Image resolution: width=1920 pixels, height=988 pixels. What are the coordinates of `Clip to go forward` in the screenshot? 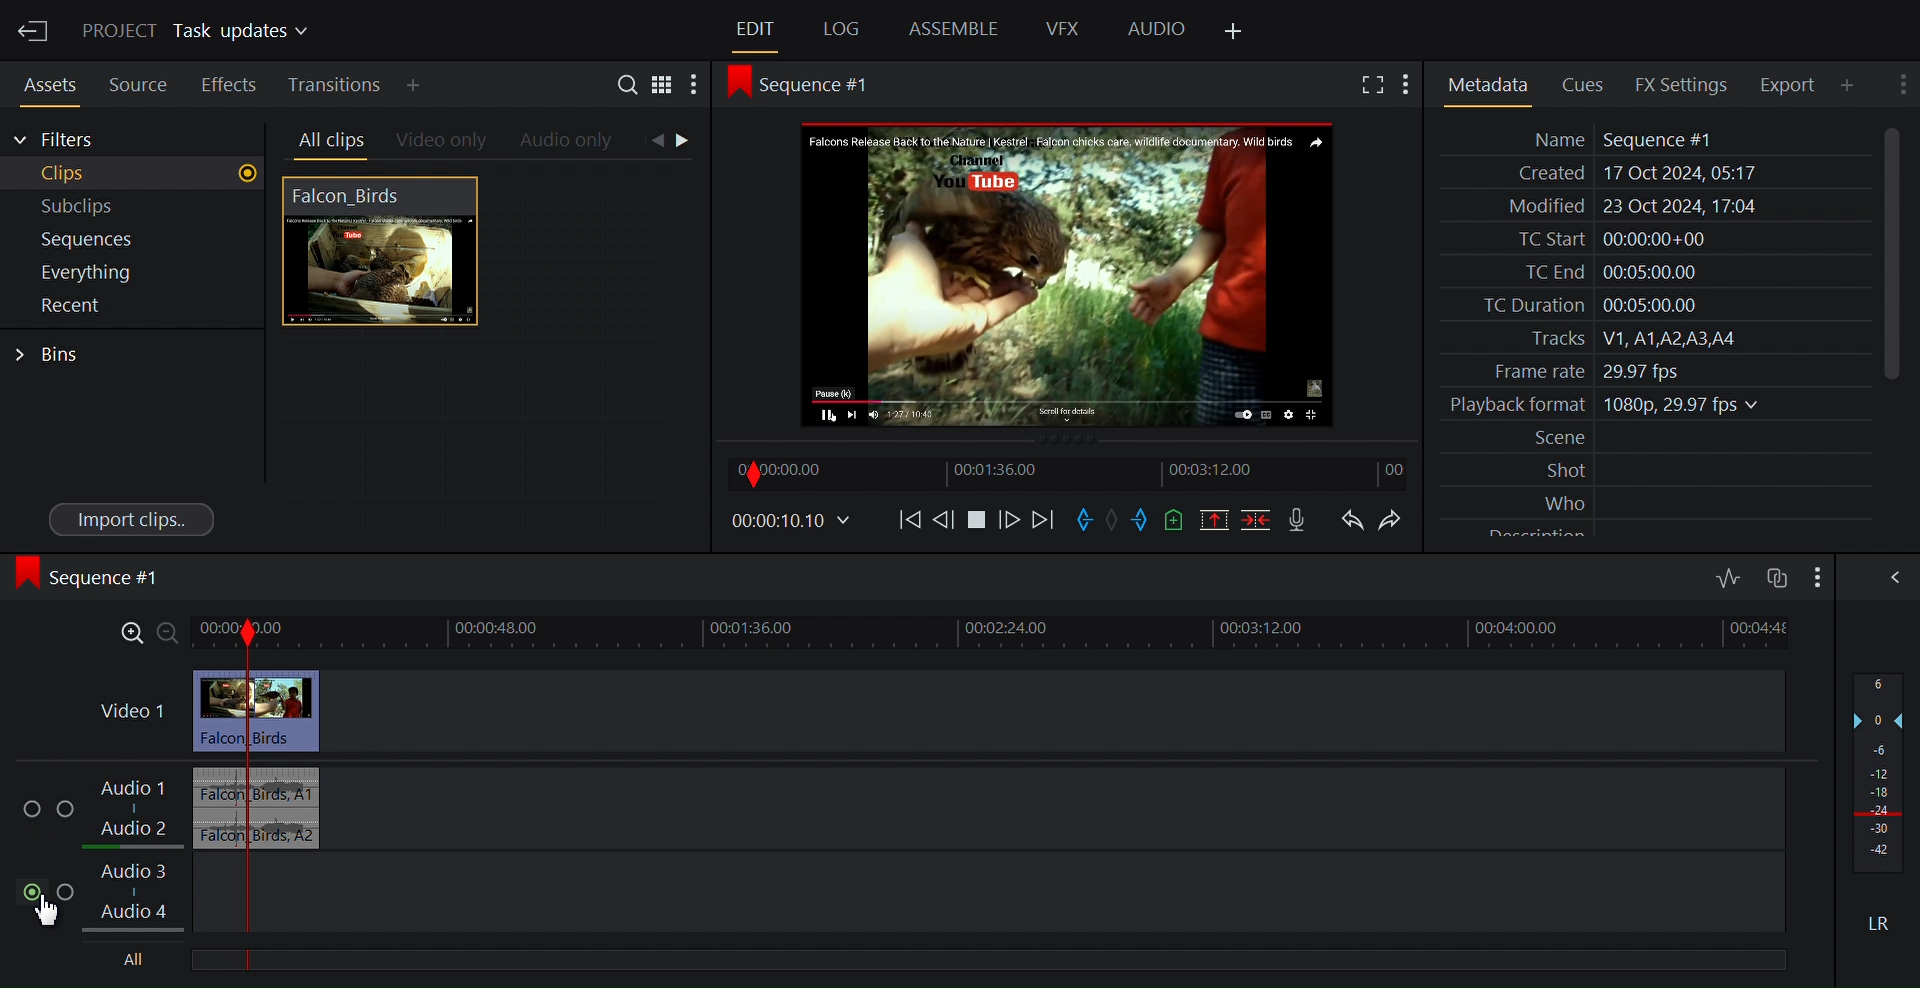 It's located at (688, 140).